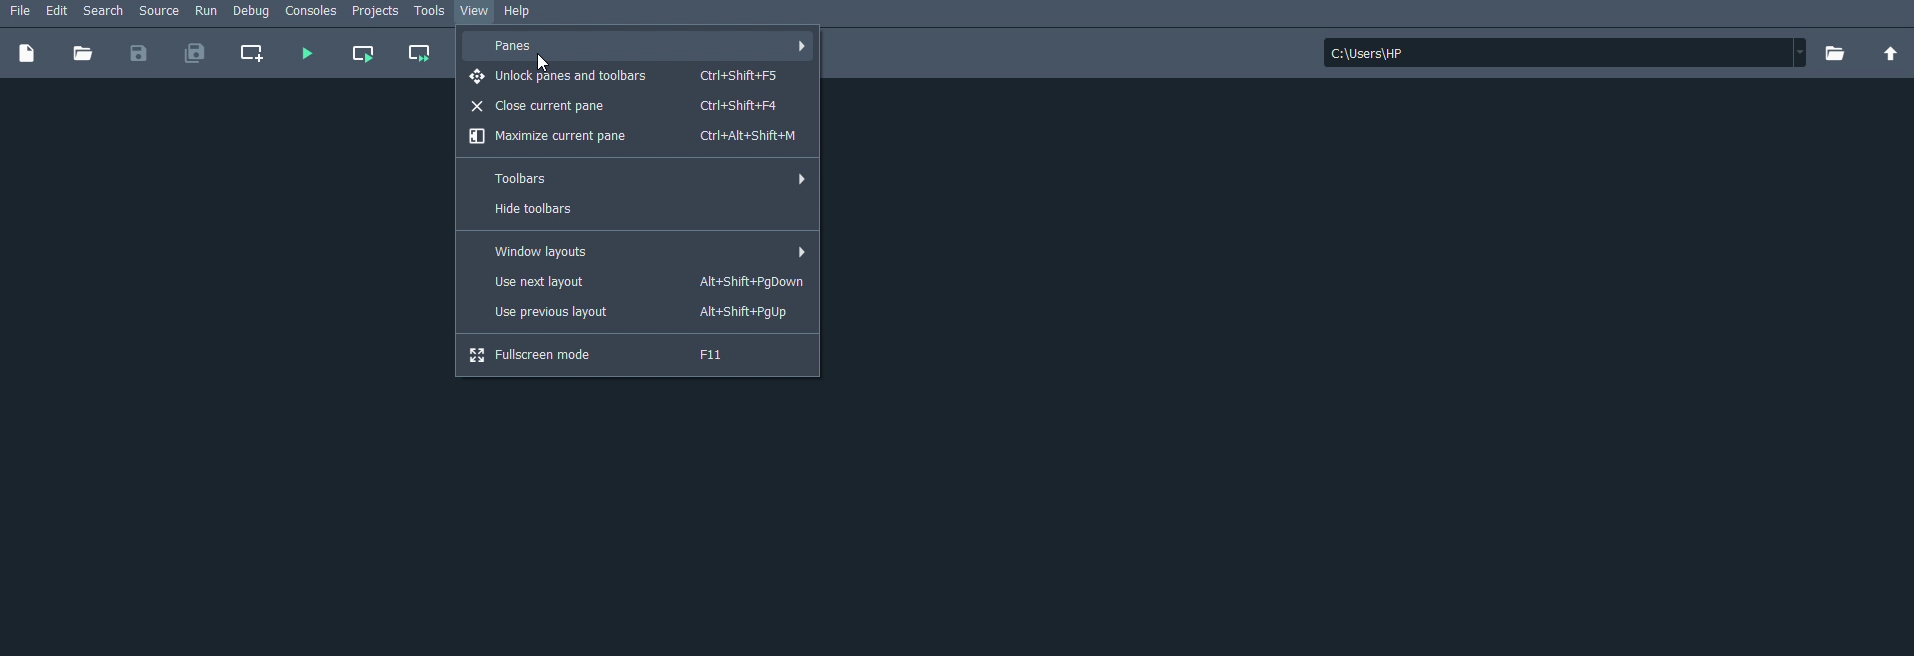  Describe the element at coordinates (630, 106) in the screenshot. I see `Close current pane` at that location.